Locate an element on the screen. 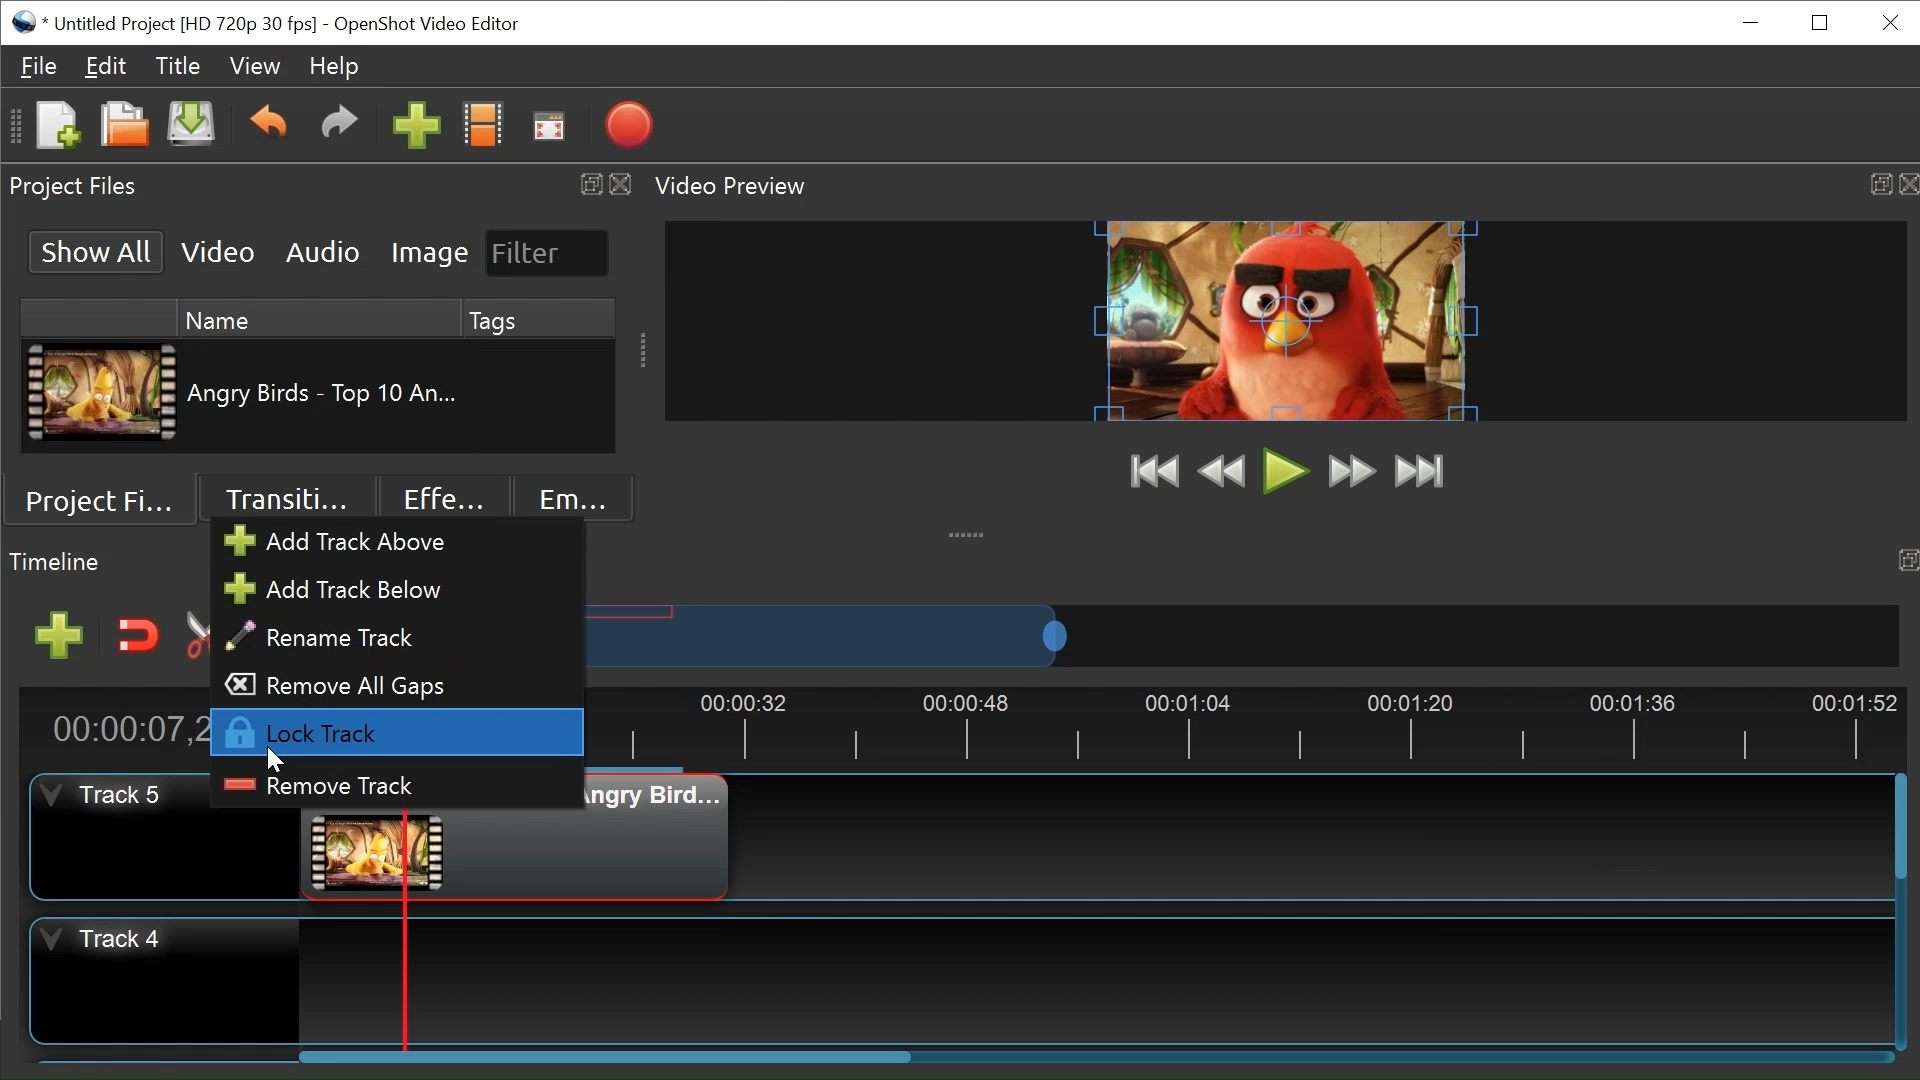 This screenshot has height=1080, width=1920. Add Track Above is located at coordinates (352, 542).